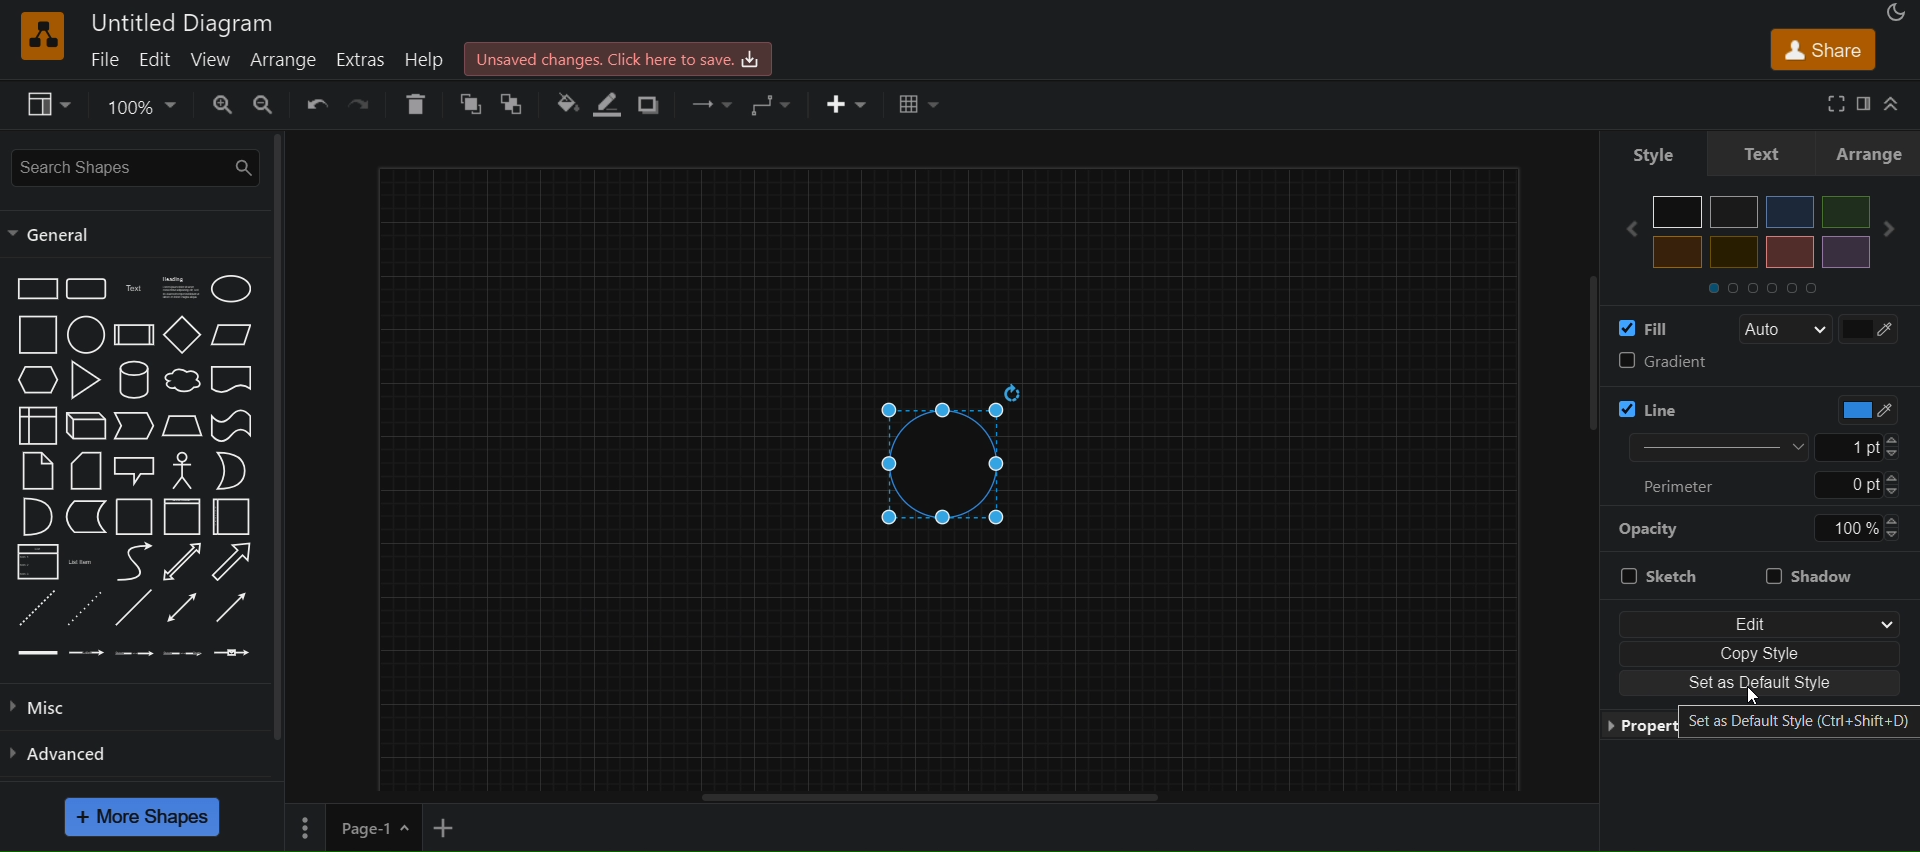  Describe the element at coordinates (62, 706) in the screenshot. I see `misc` at that location.